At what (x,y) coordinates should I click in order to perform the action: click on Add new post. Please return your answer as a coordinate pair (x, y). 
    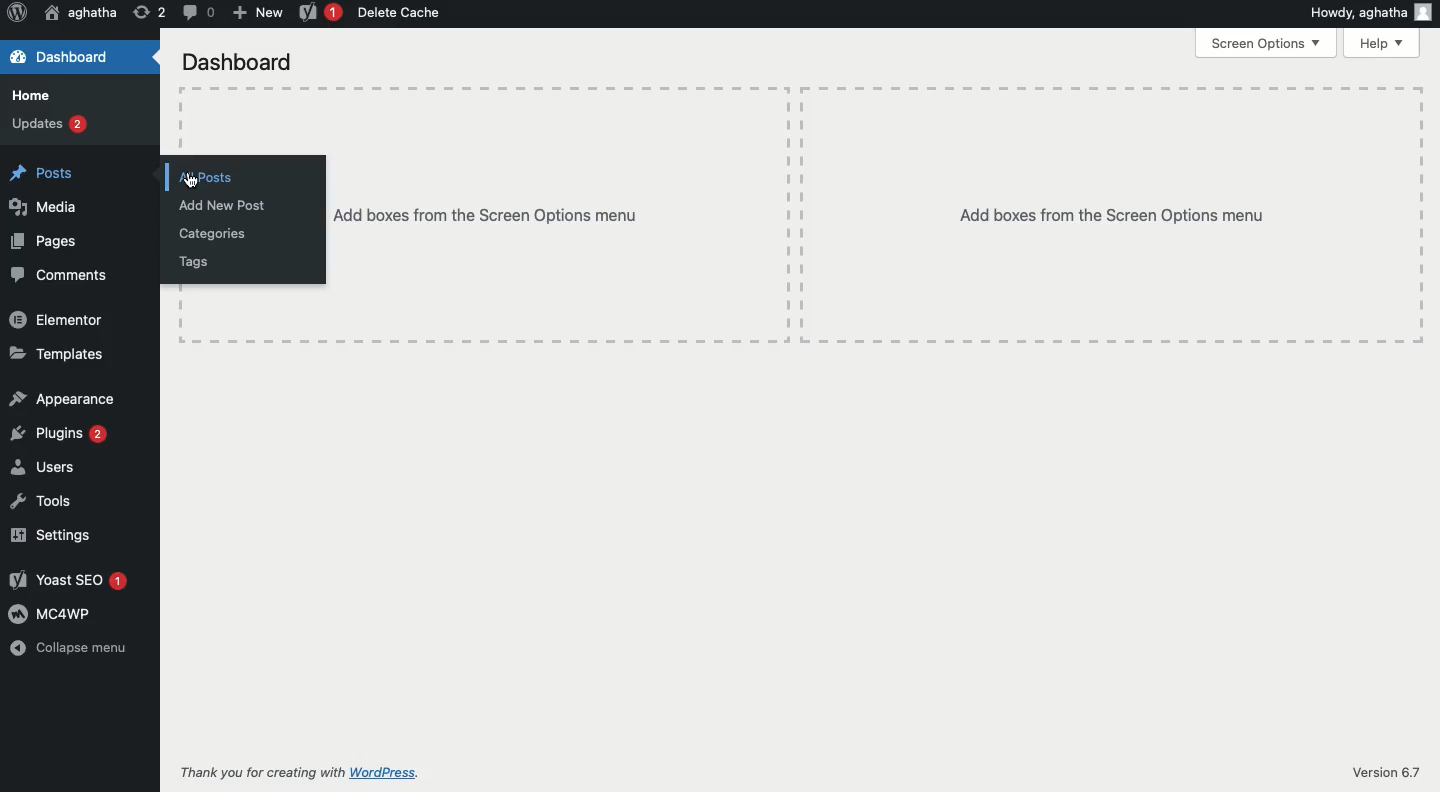
    Looking at the image, I should click on (224, 208).